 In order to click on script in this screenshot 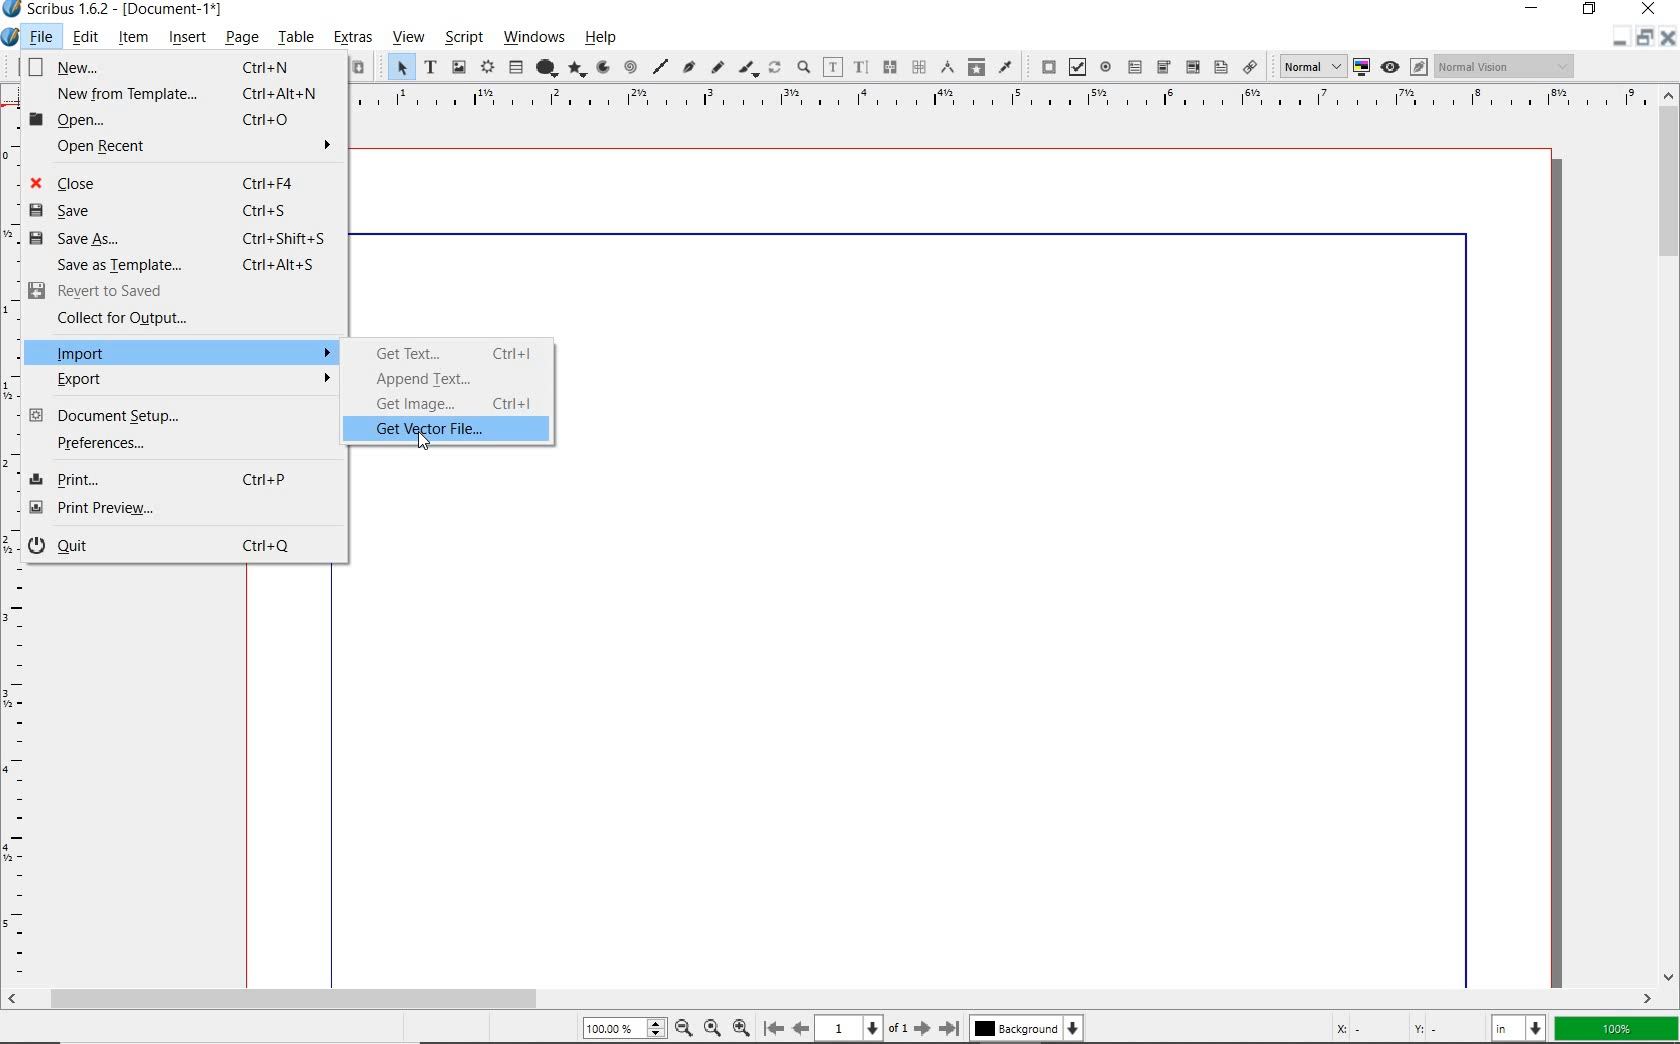, I will do `click(463, 38)`.